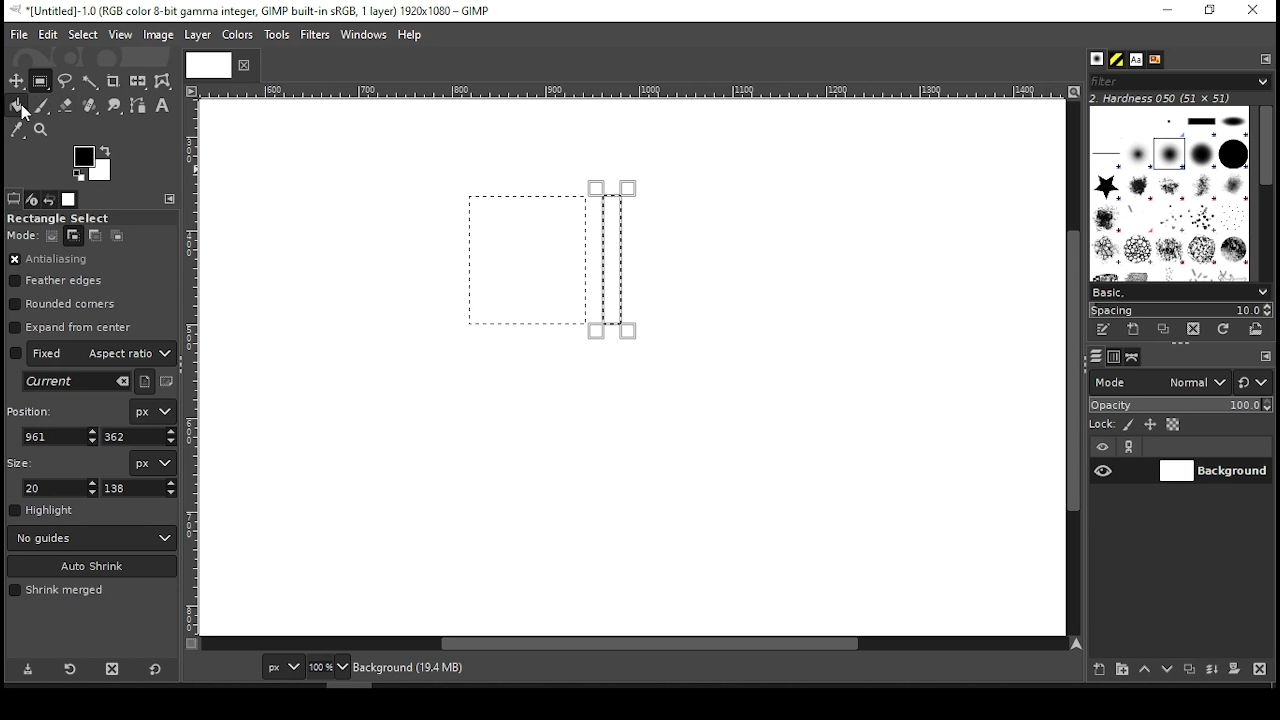 The width and height of the screenshot is (1280, 720). I want to click on document history, so click(1154, 60).